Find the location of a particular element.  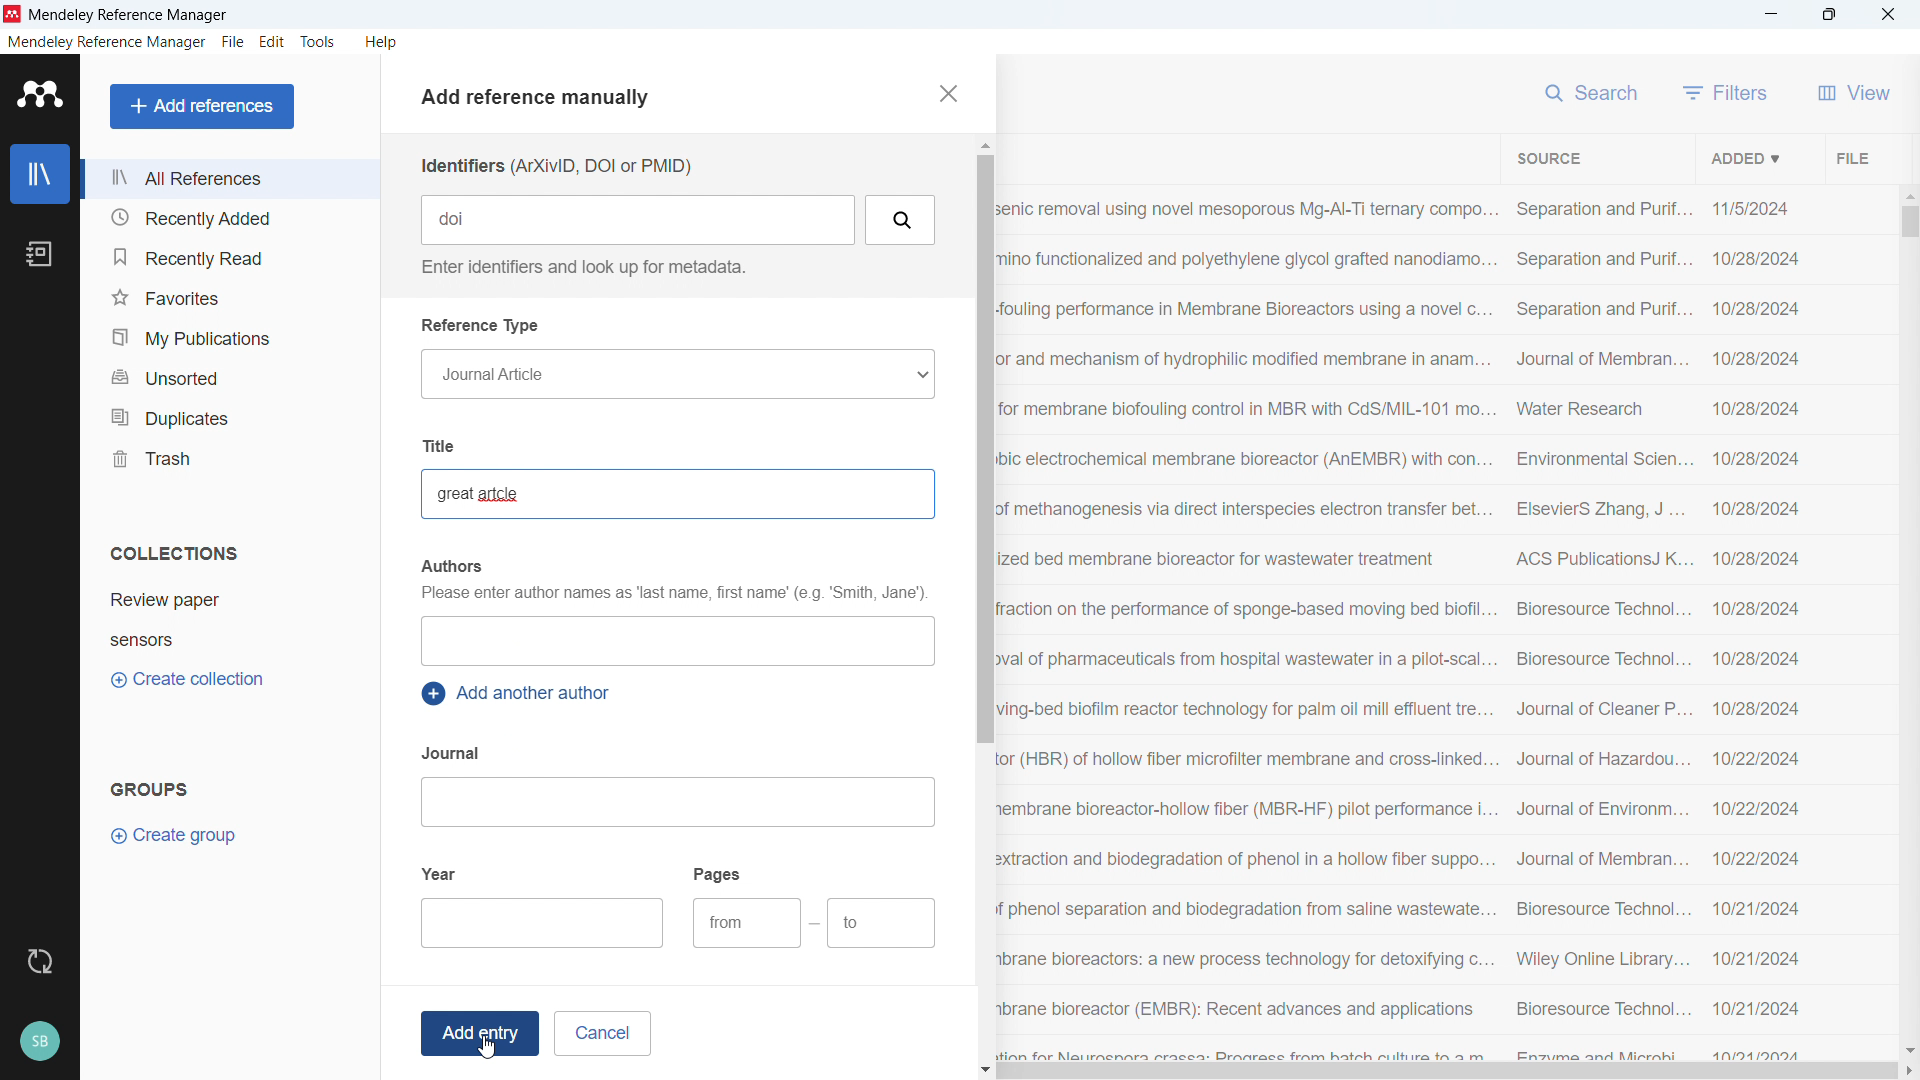

close pane is located at coordinates (946, 93).